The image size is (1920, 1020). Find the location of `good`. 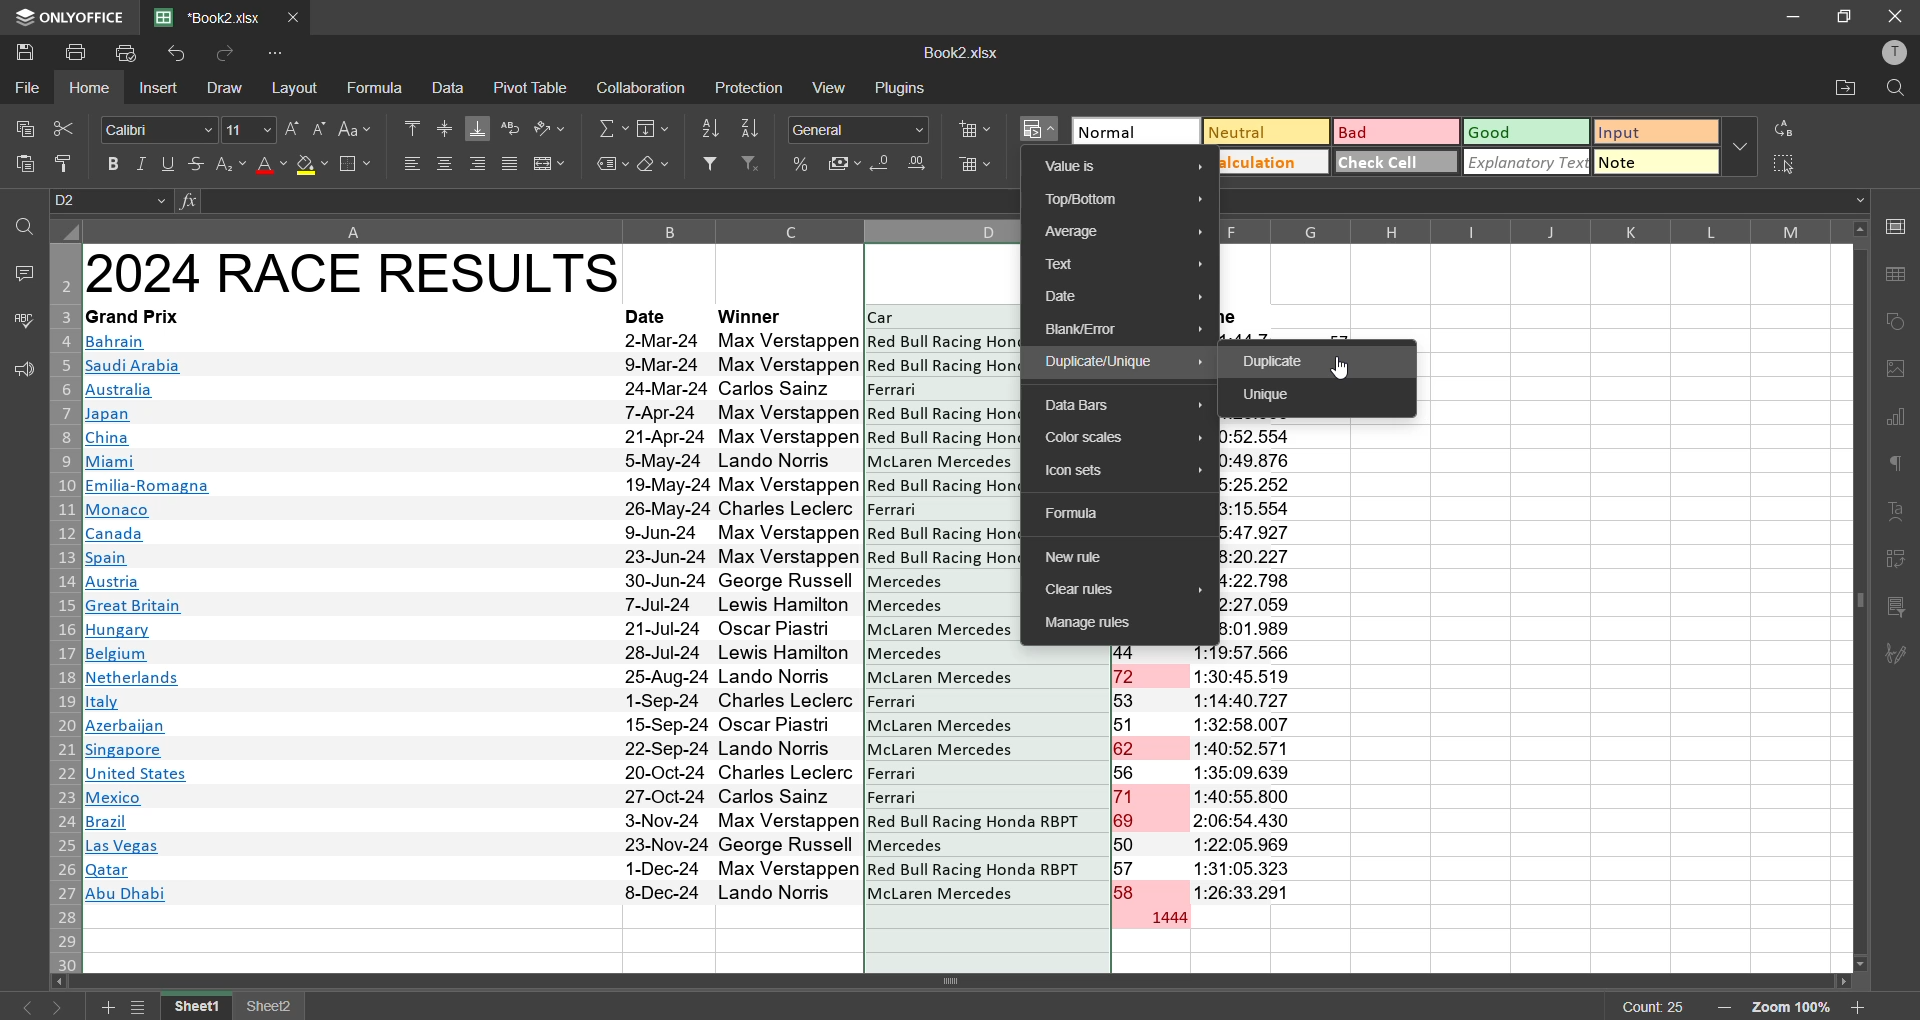

good is located at coordinates (1526, 131).